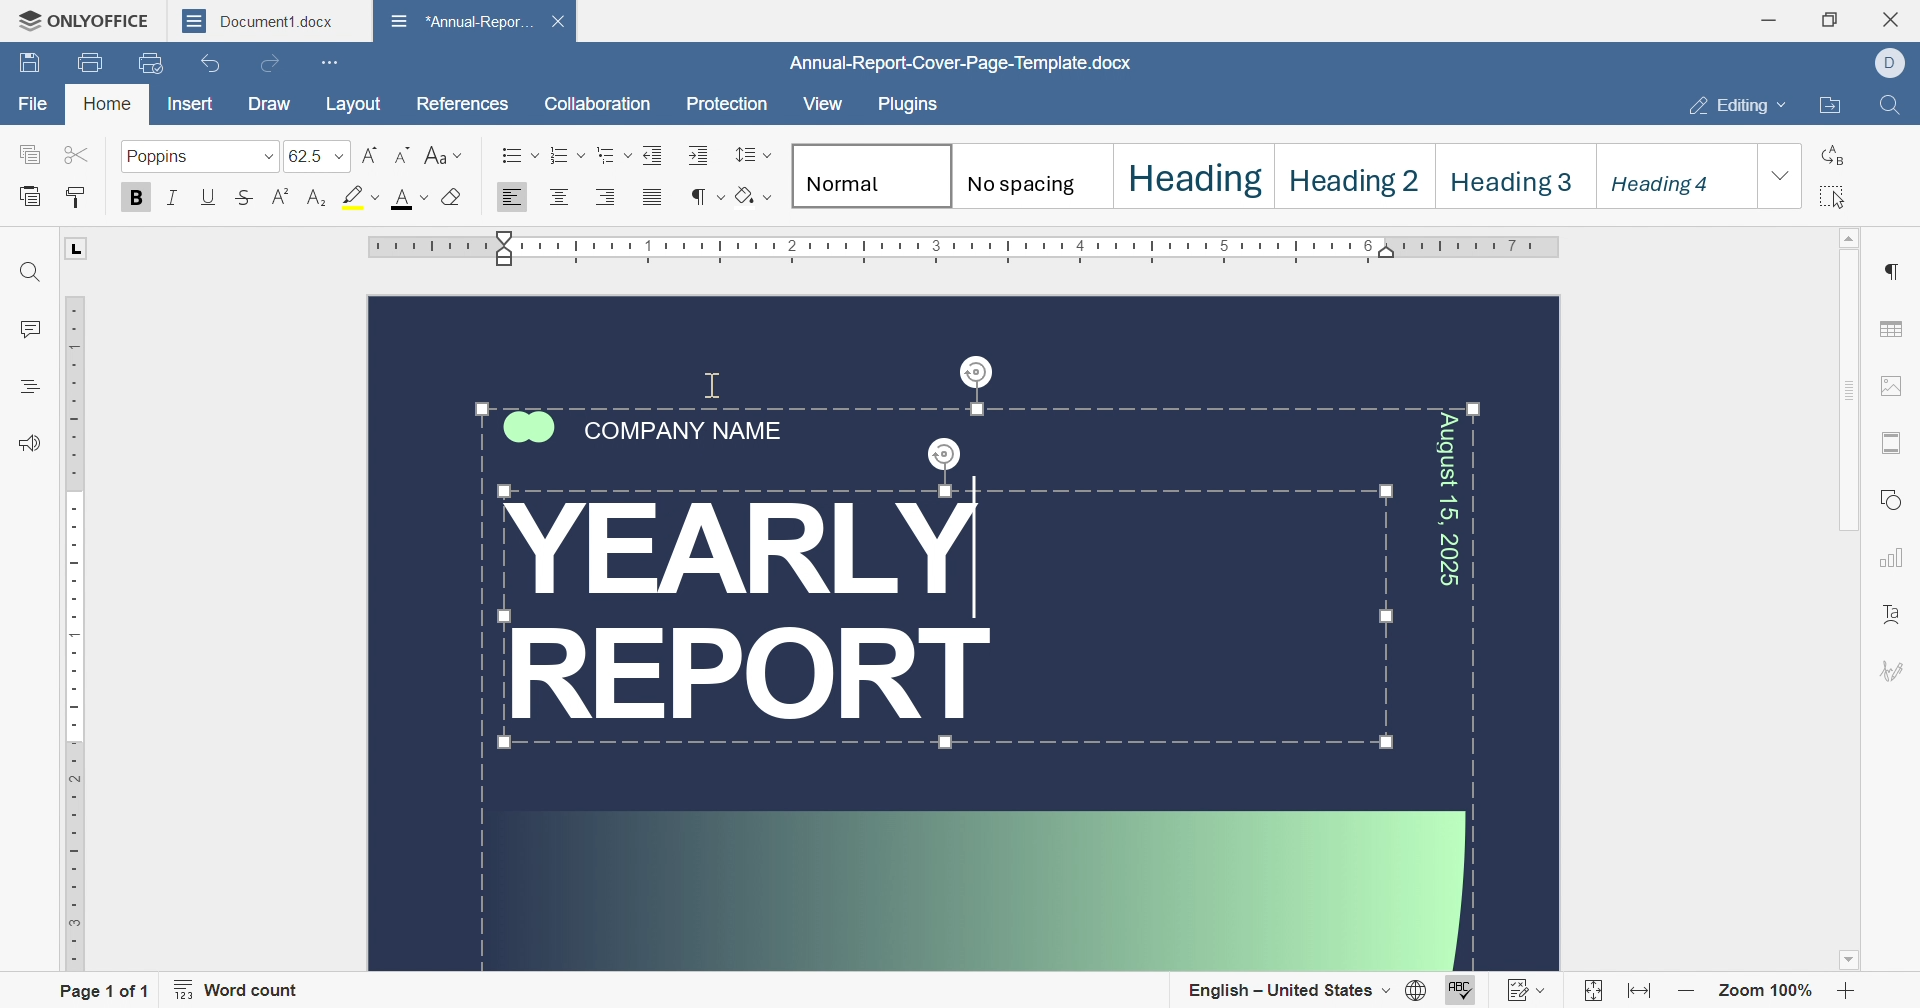  Describe the element at coordinates (243, 990) in the screenshot. I see `word count` at that location.